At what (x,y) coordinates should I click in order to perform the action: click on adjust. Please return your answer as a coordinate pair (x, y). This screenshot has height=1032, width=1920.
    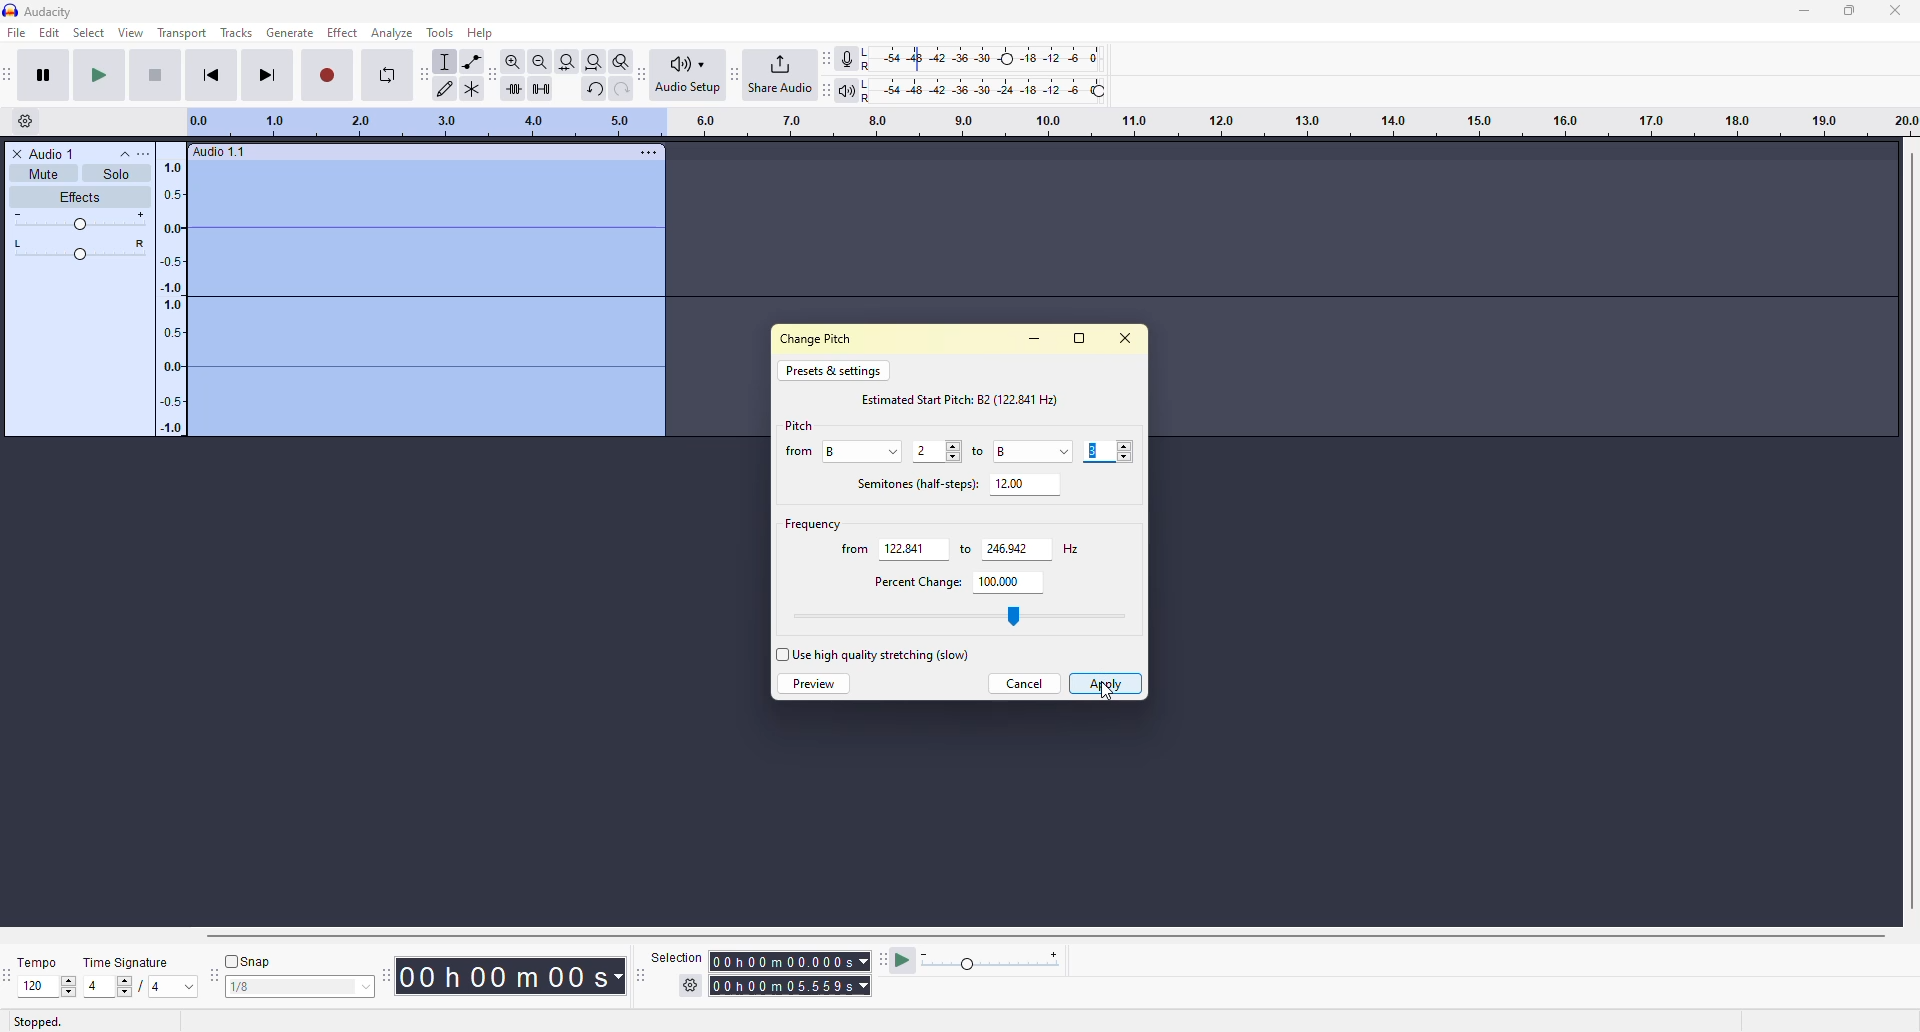
    Looking at the image, I should click on (81, 221).